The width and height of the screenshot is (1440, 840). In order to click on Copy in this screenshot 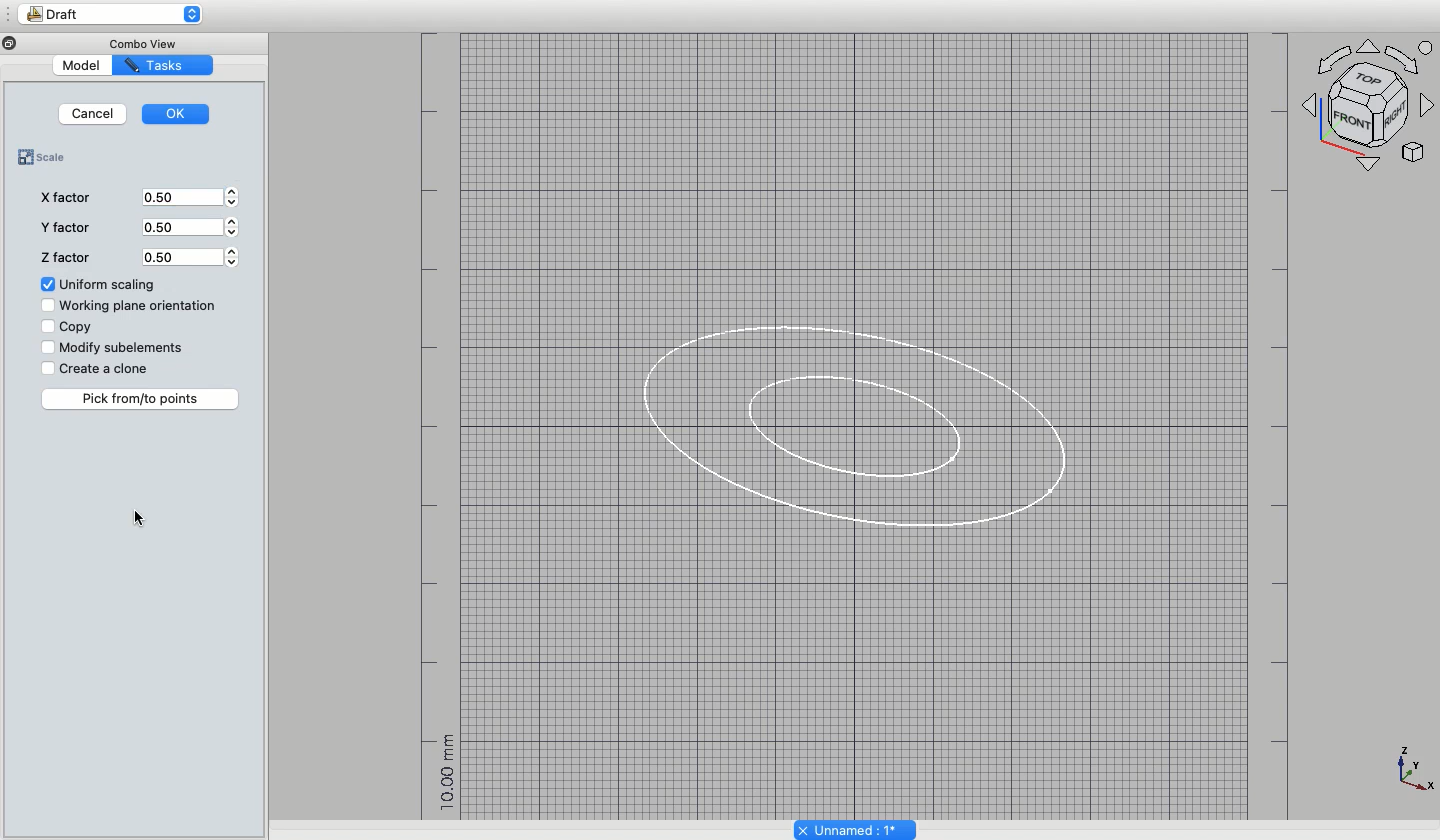, I will do `click(72, 328)`.